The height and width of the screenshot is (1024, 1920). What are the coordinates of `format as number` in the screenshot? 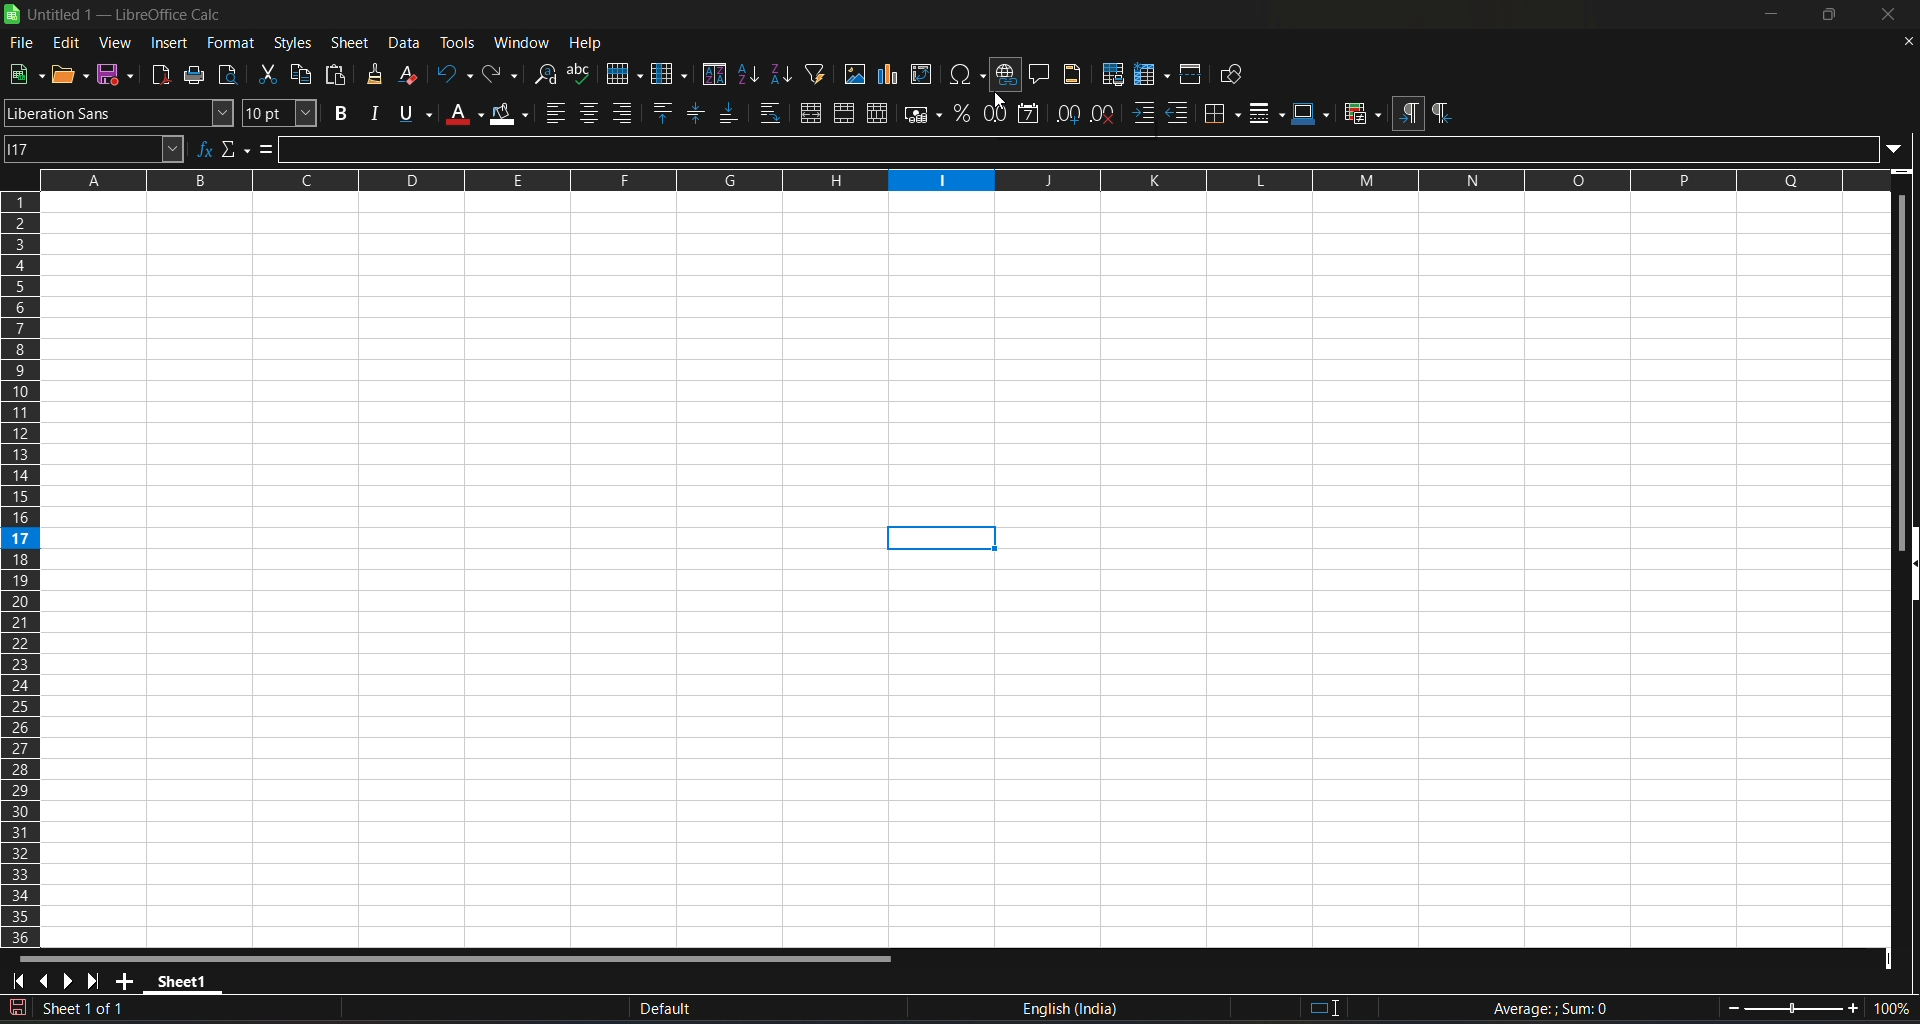 It's located at (994, 114).